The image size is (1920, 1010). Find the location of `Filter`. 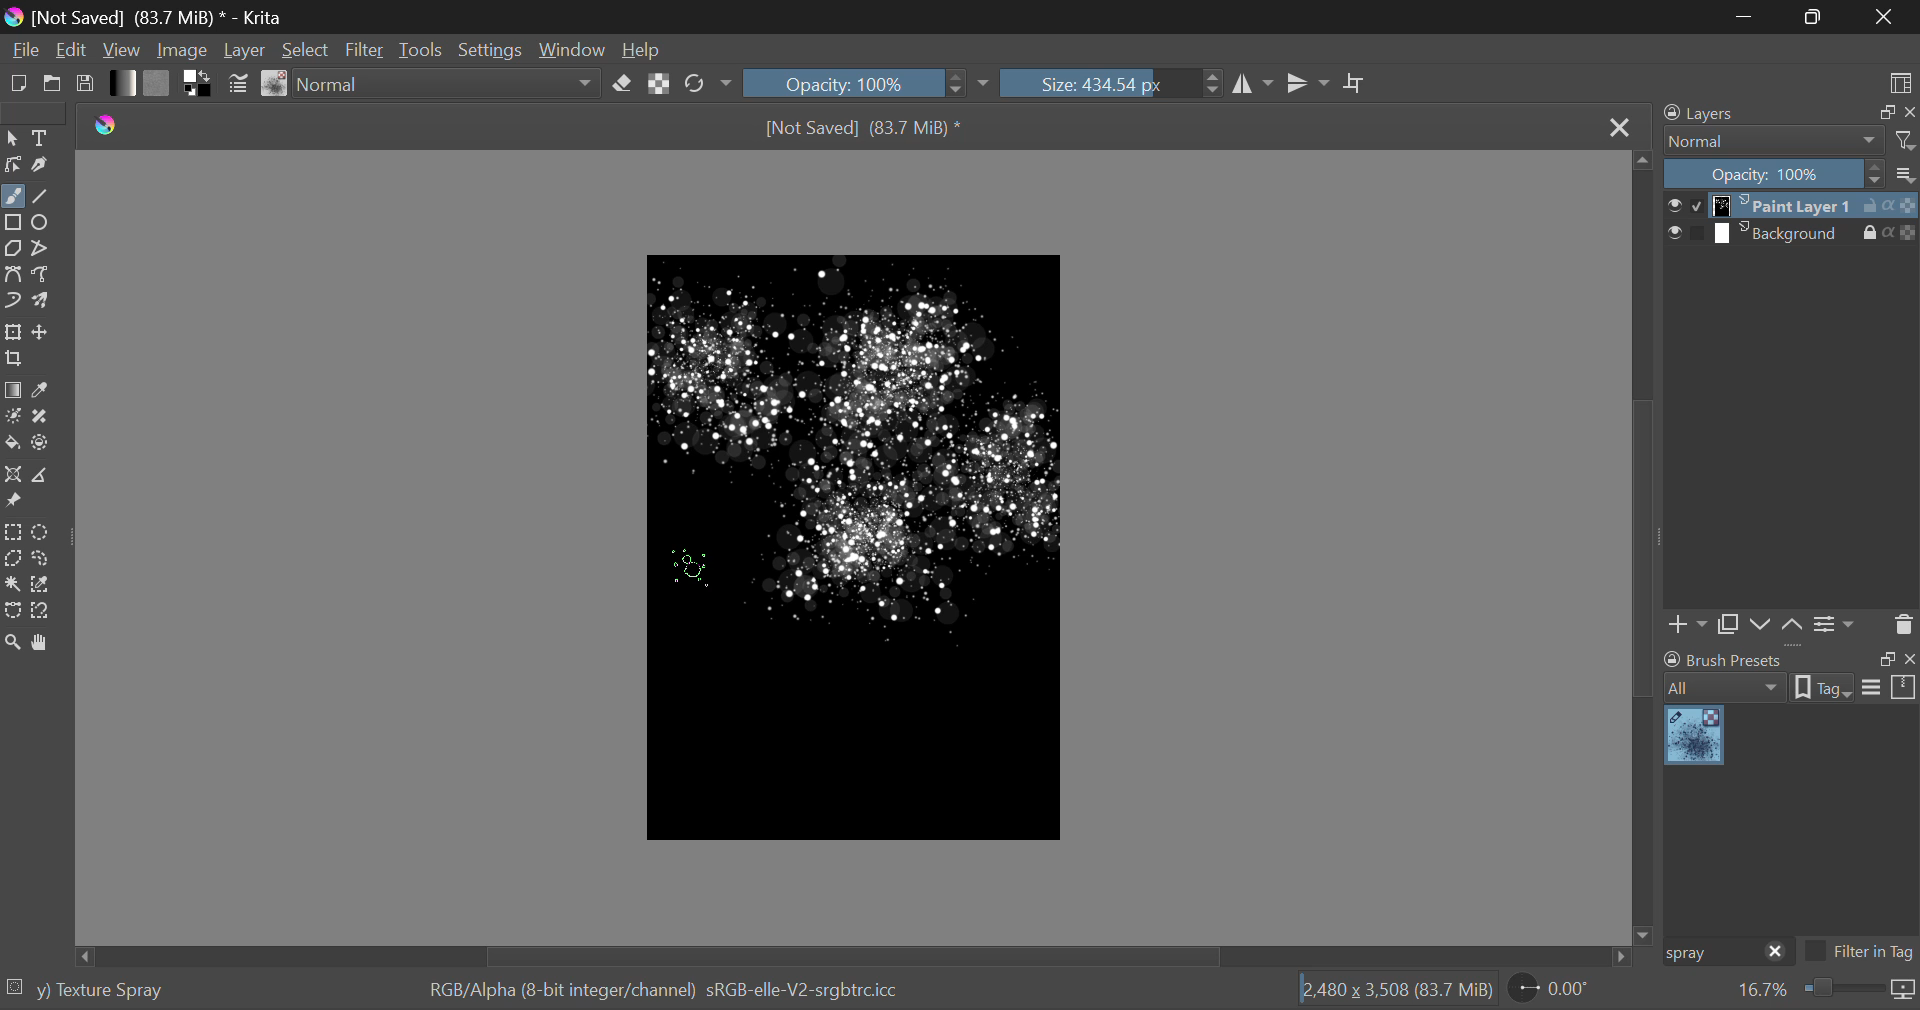

Filter is located at coordinates (365, 50).